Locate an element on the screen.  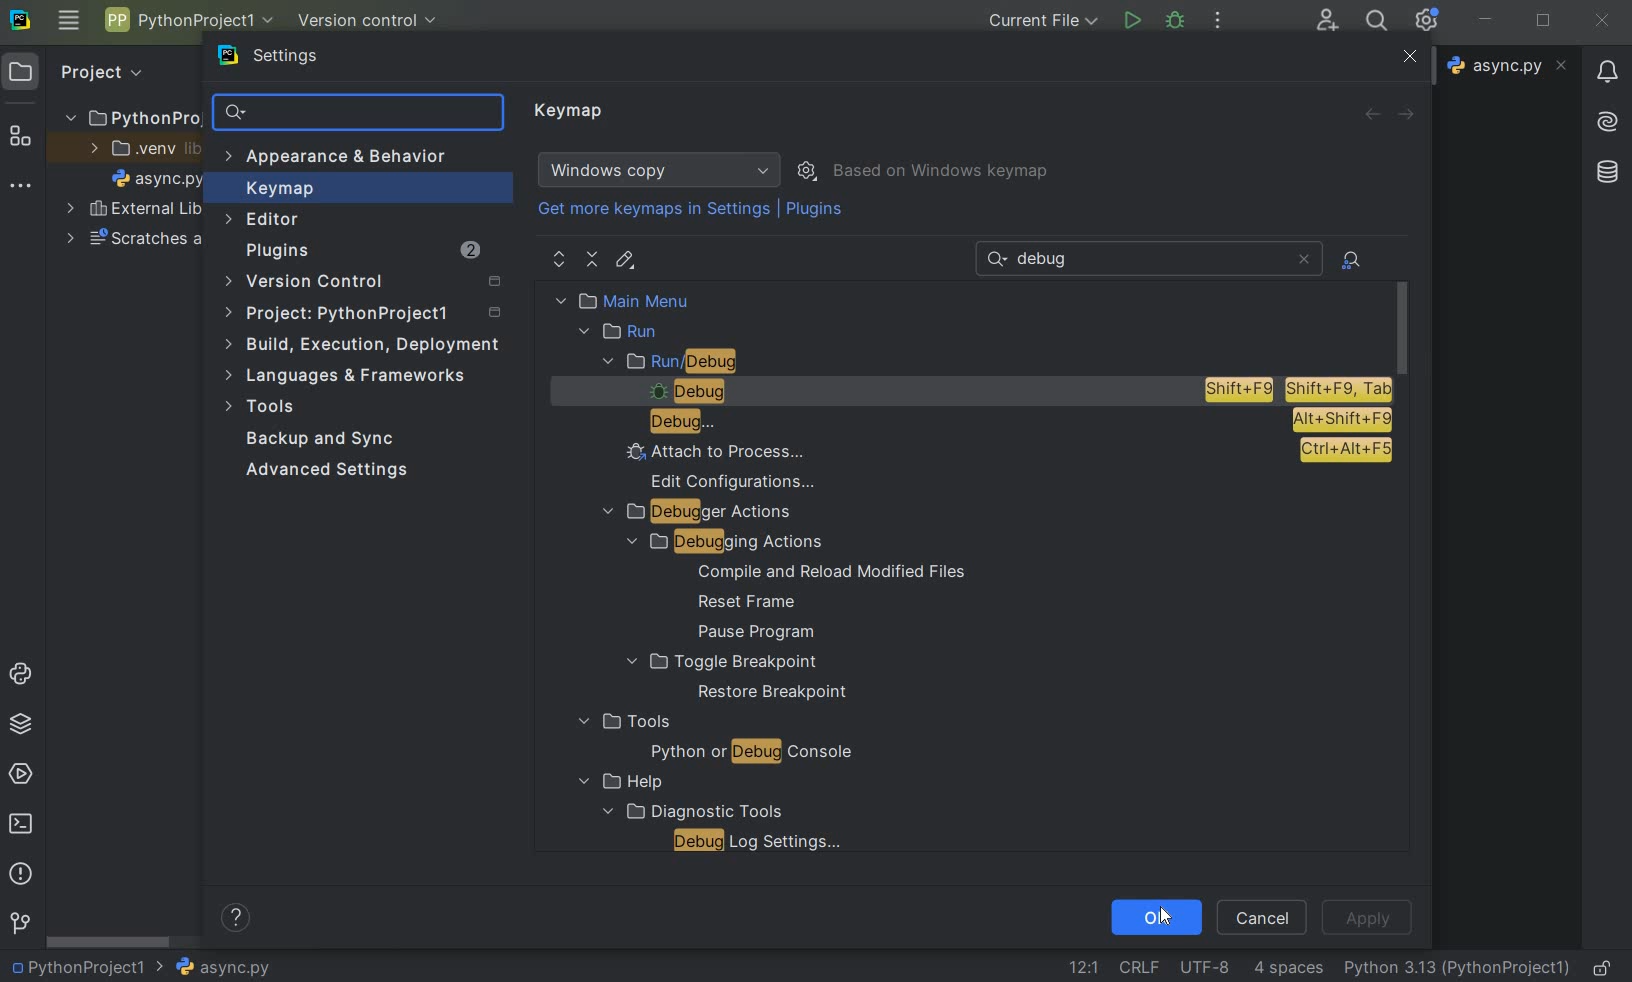
diagnostic tools is located at coordinates (690, 810).